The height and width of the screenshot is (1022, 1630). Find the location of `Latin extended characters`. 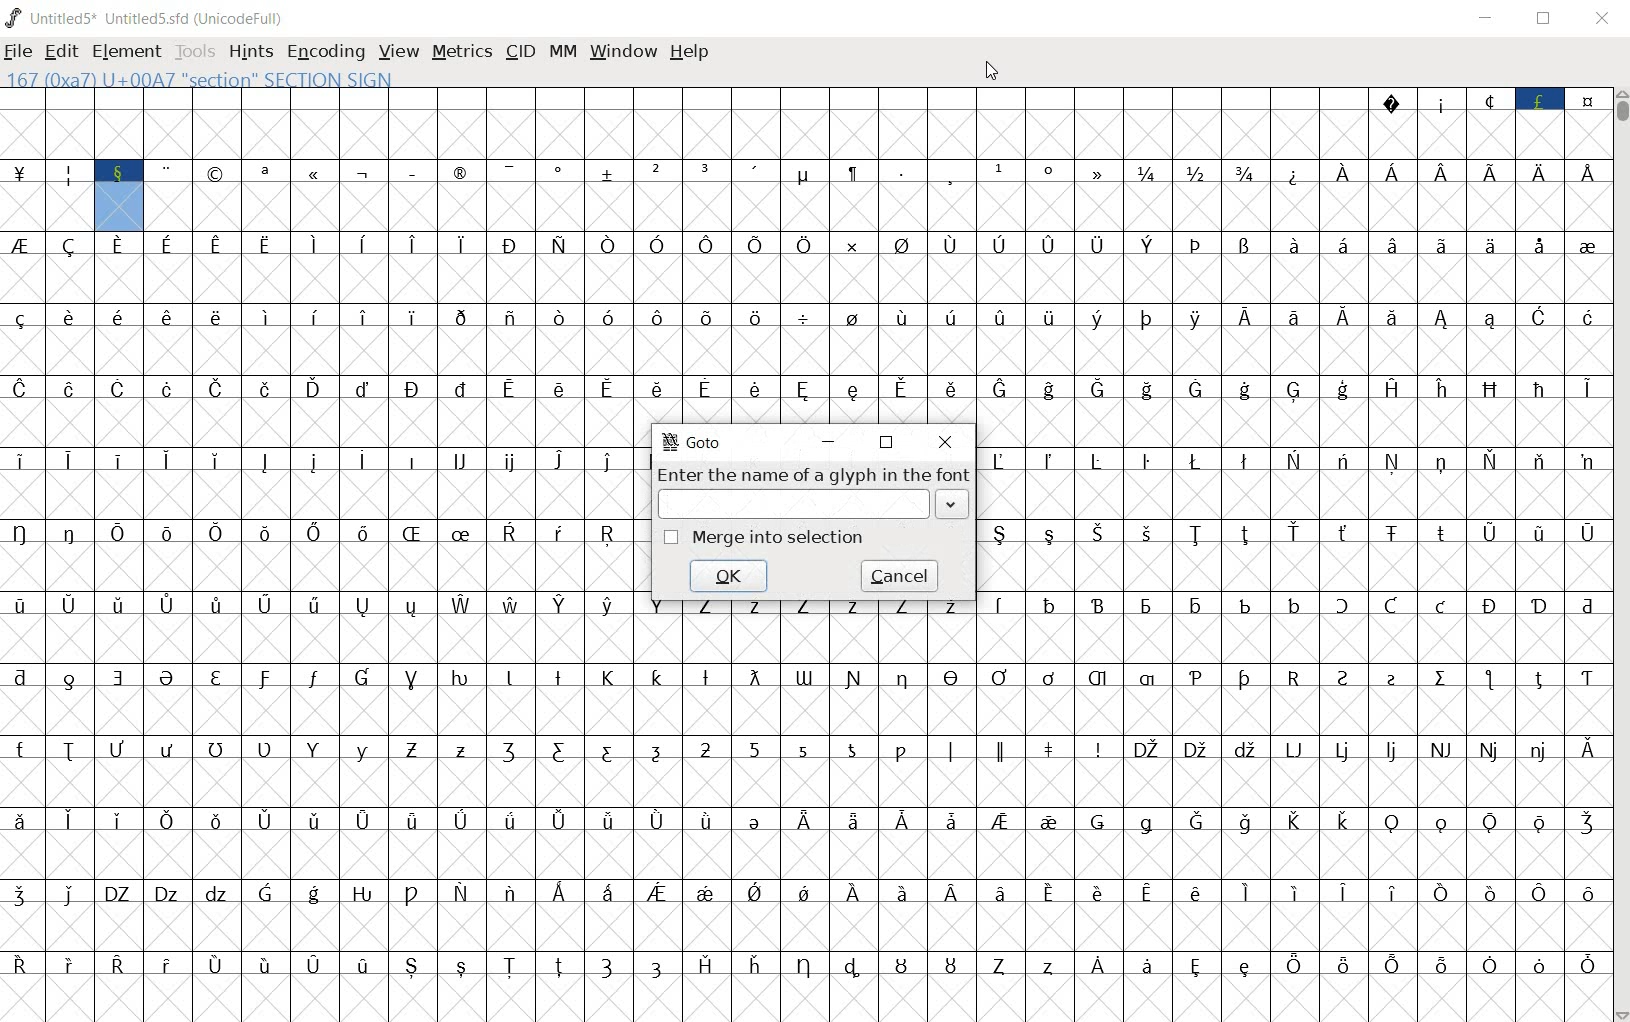

Latin extended characters is located at coordinates (436, 267).